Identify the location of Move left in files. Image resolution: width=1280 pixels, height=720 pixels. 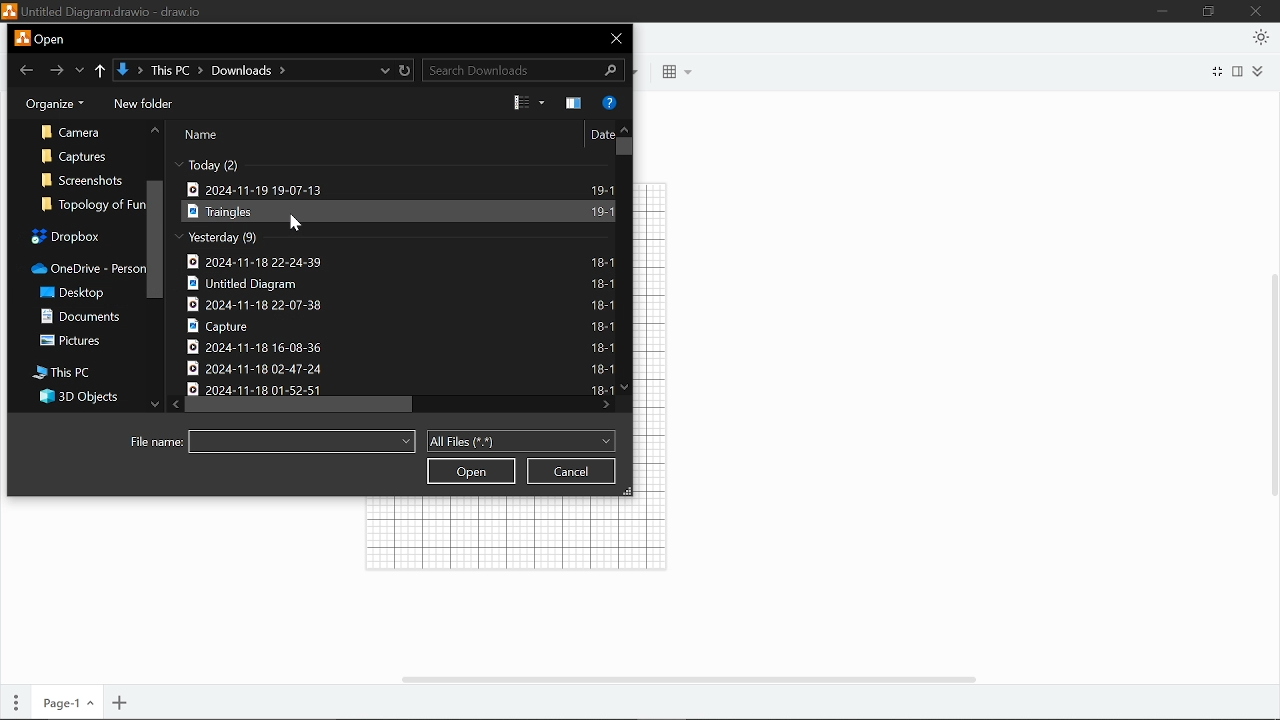
(173, 404).